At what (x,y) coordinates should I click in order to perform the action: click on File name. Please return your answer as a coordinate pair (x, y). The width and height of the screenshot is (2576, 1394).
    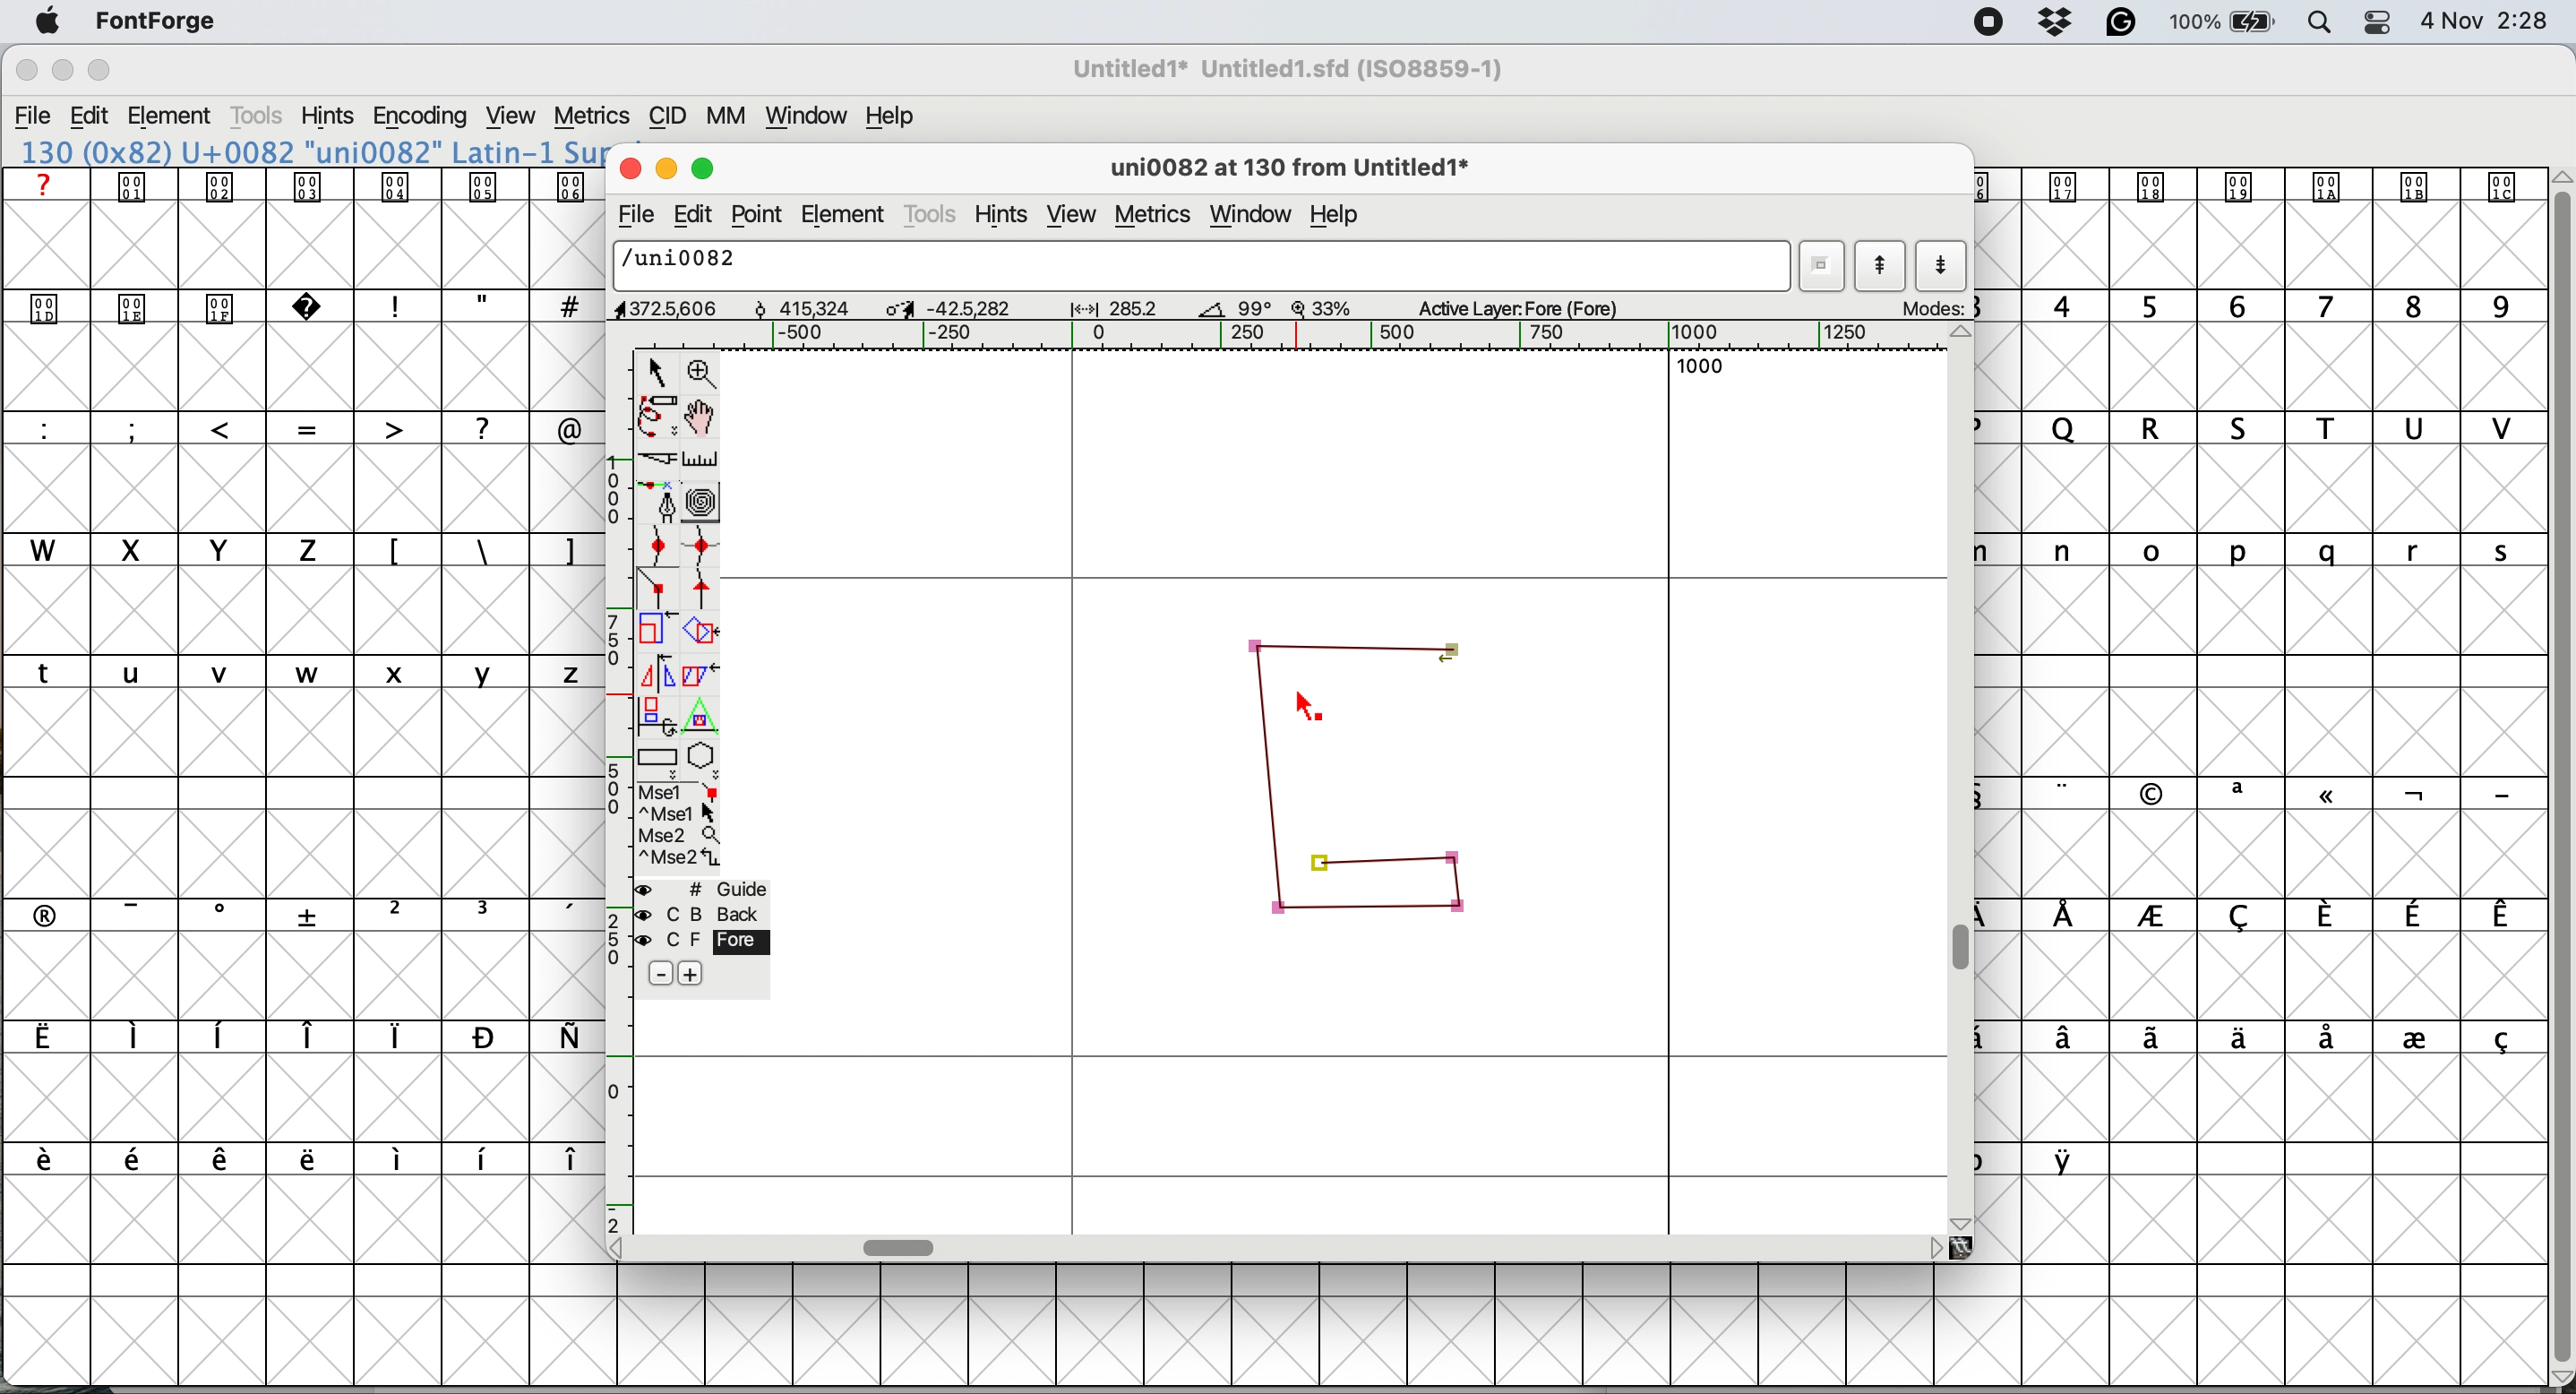
    Looking at the image, I should click on (1282, 69).